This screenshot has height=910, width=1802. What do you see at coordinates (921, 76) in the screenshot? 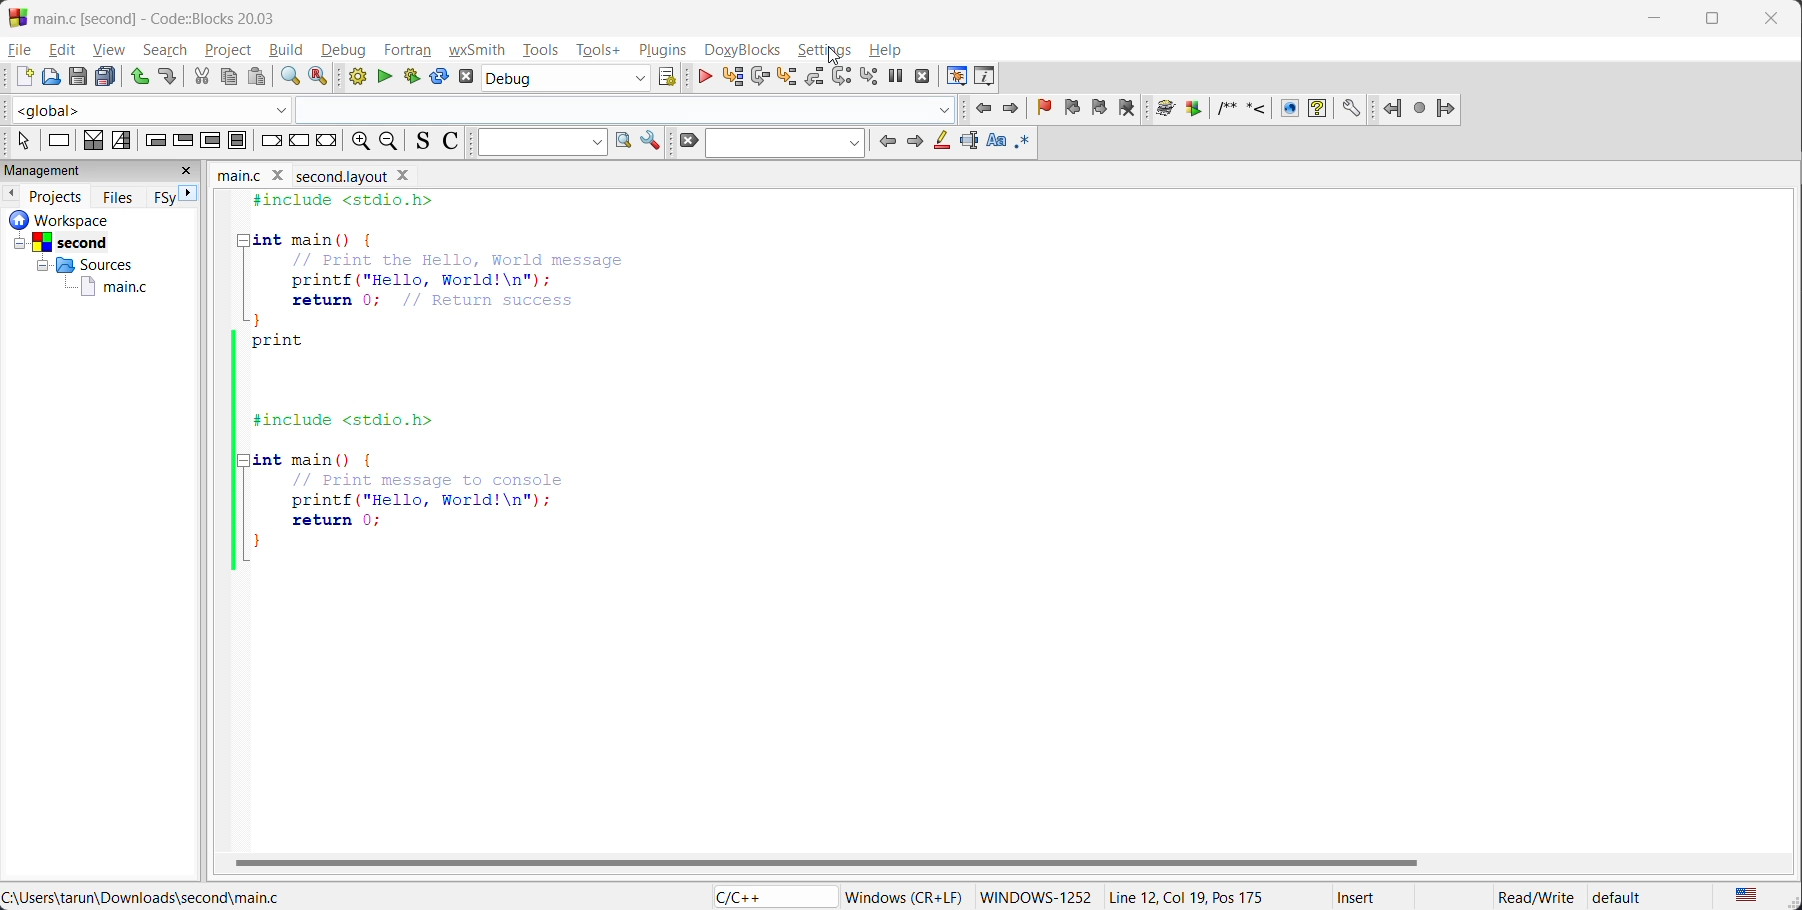
I see `stop debugger` at bounding box center [921, 76].